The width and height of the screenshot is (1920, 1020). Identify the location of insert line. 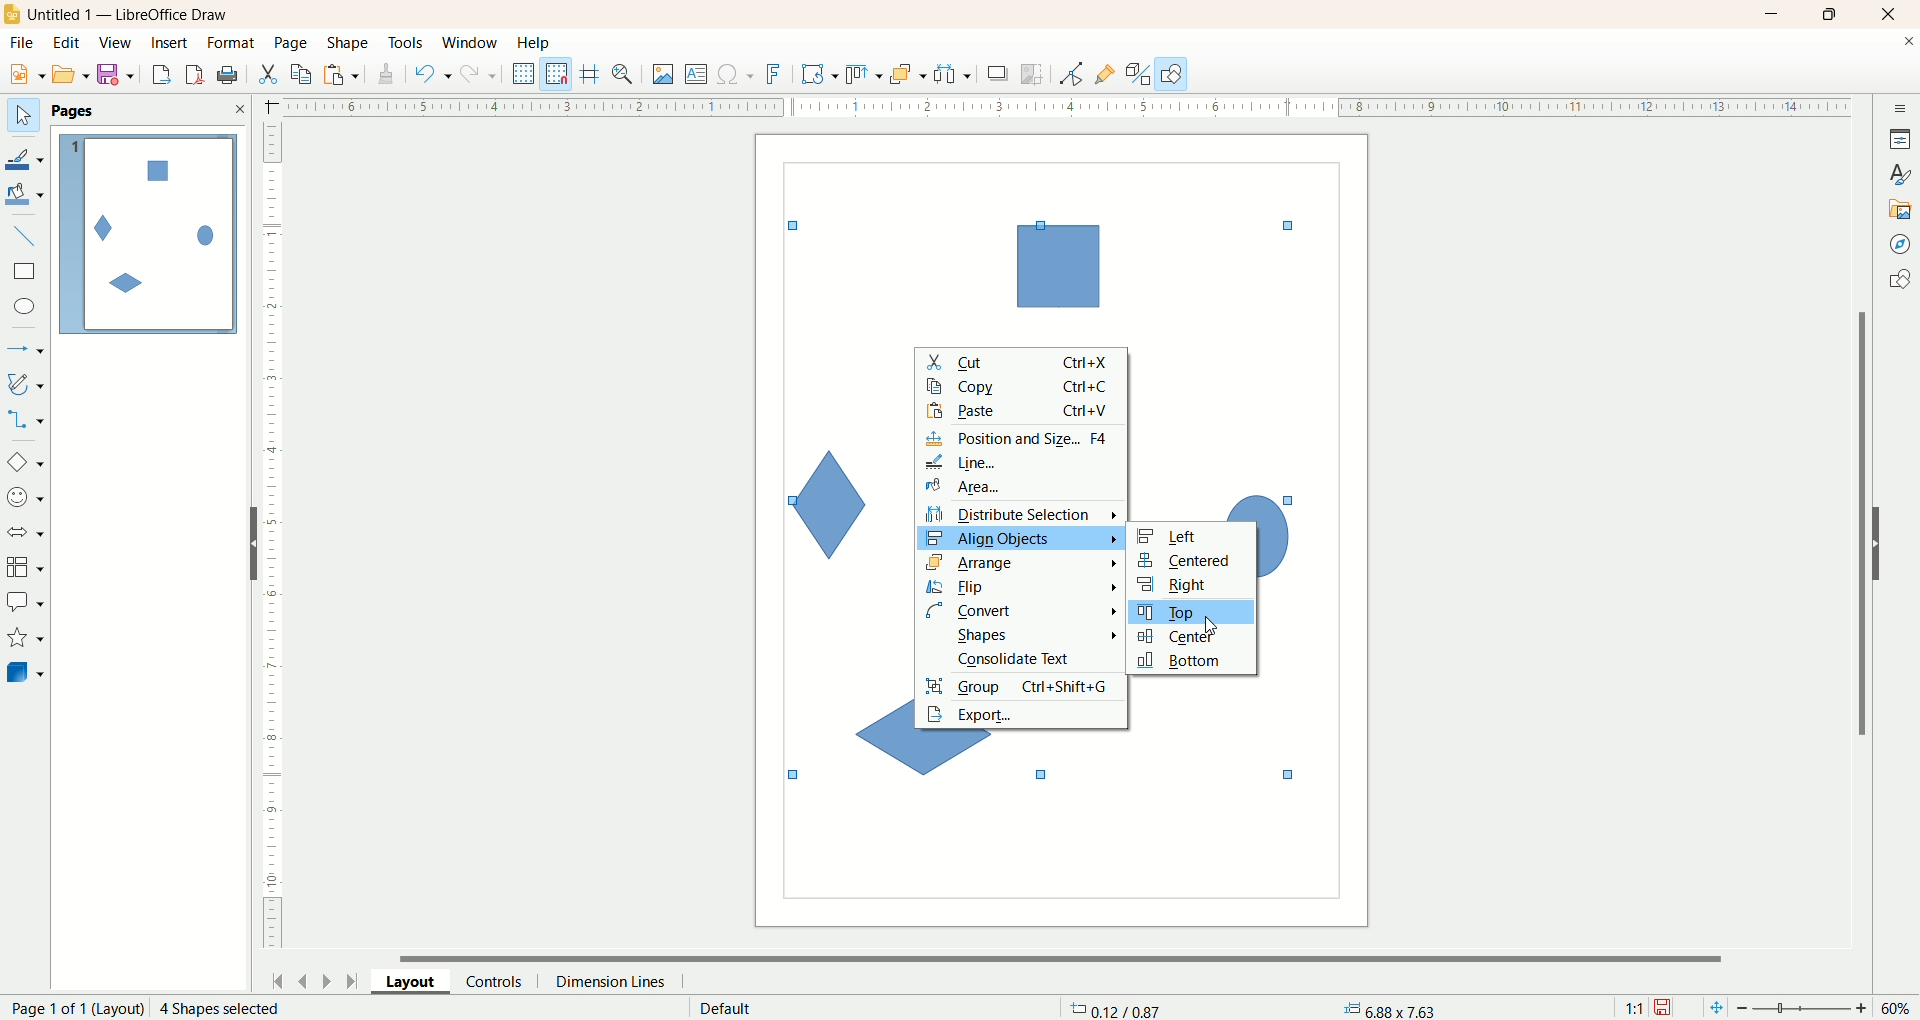
(28, 237).